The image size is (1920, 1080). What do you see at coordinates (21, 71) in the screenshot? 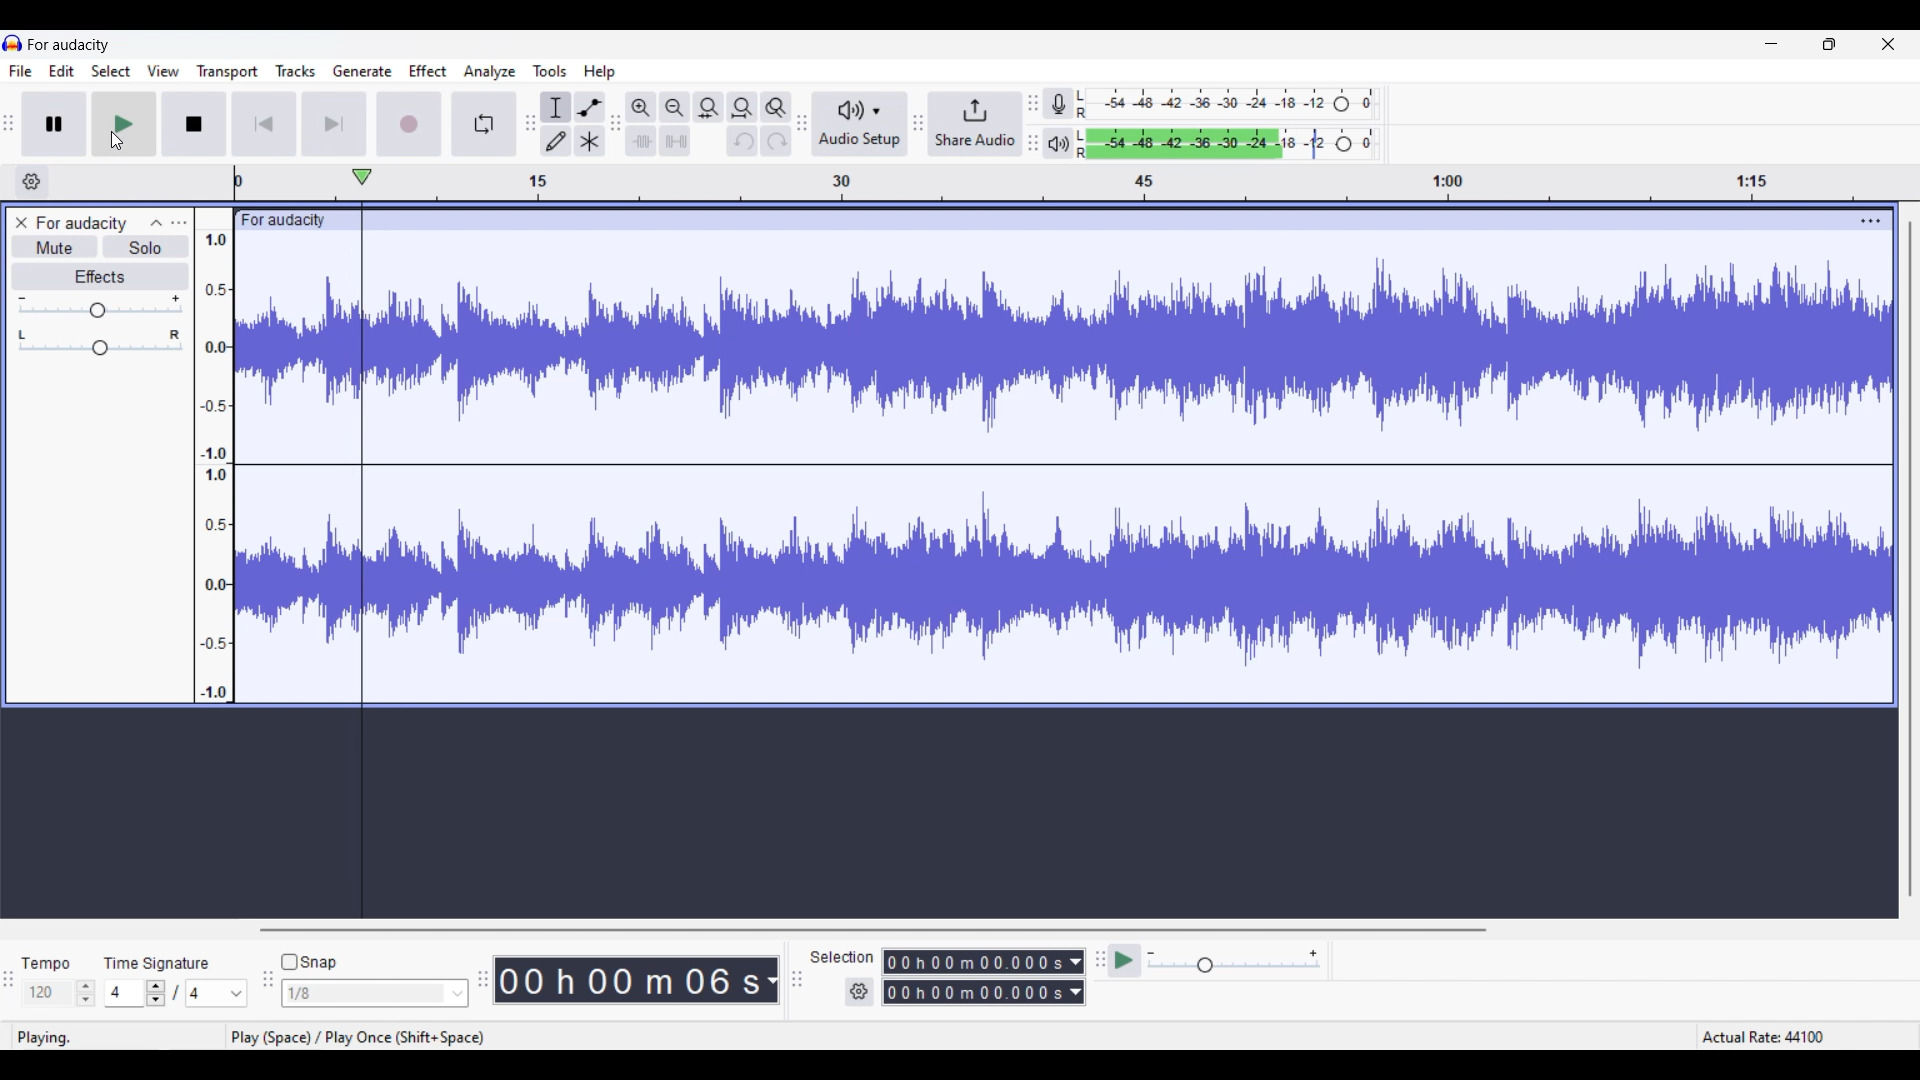
I see `File menu` at bounding box center [21, 71].